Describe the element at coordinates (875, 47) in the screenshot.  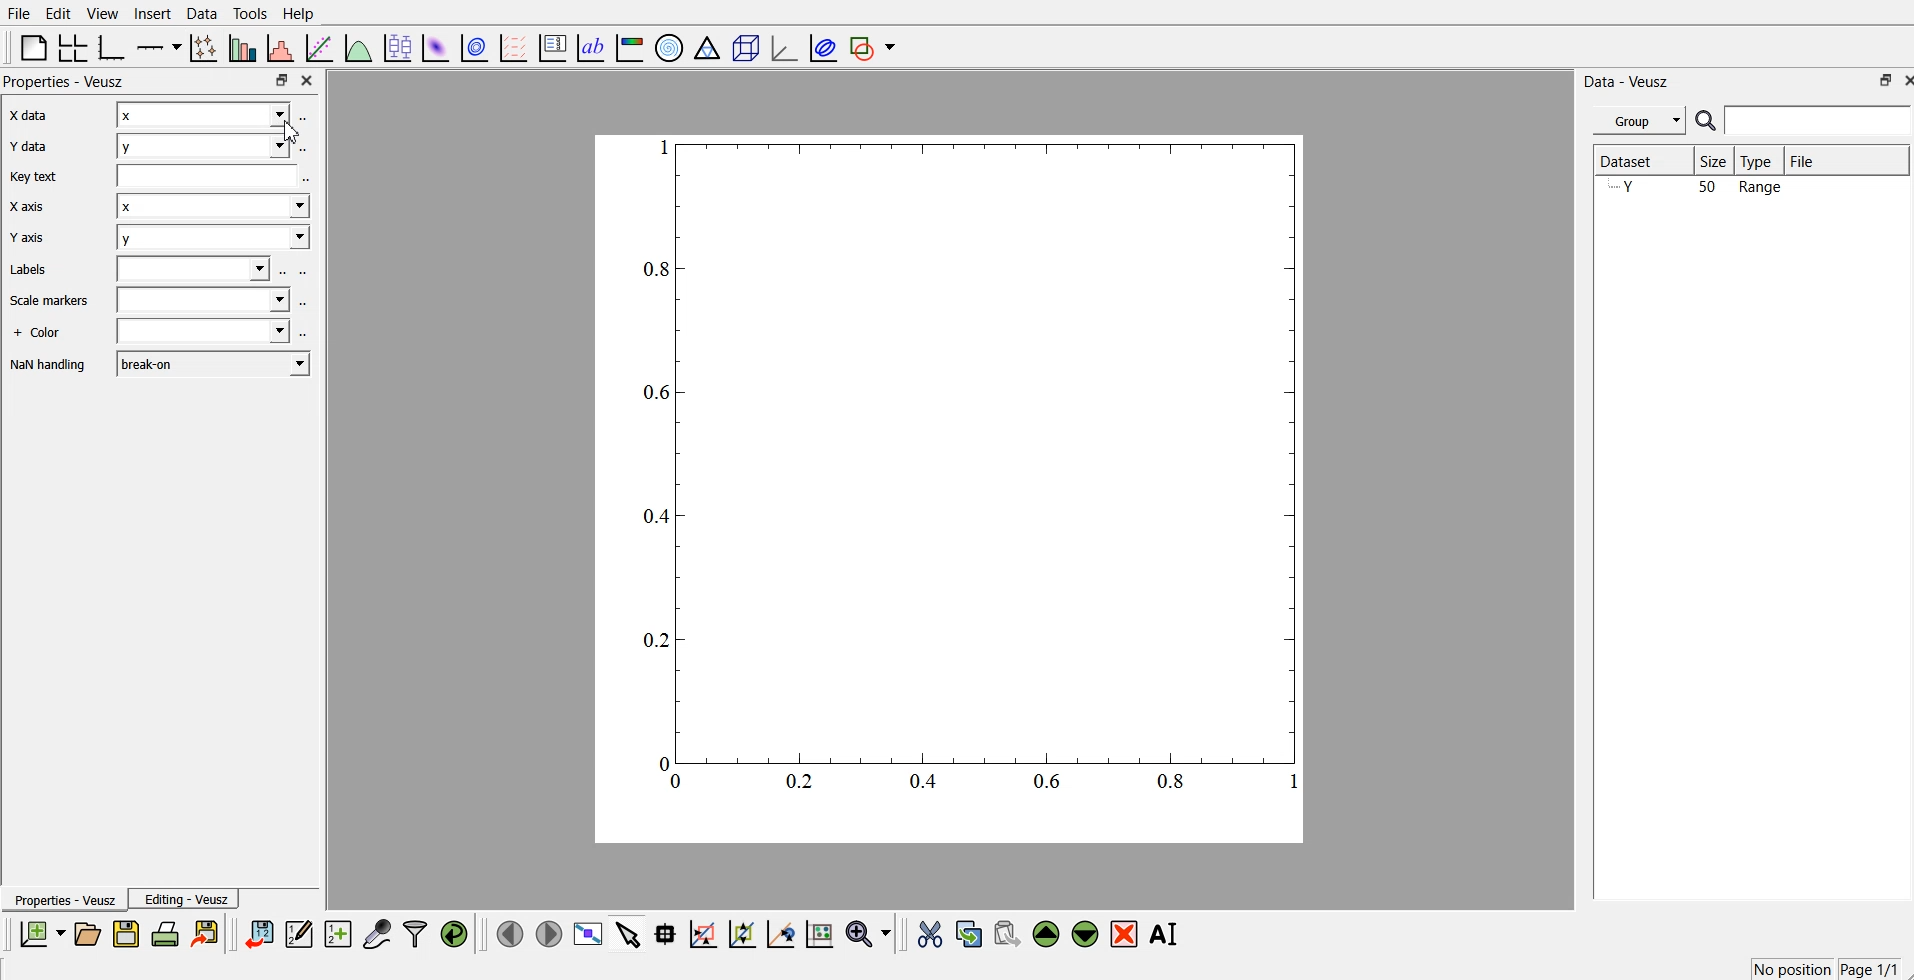
I see `add a shape` at that location.